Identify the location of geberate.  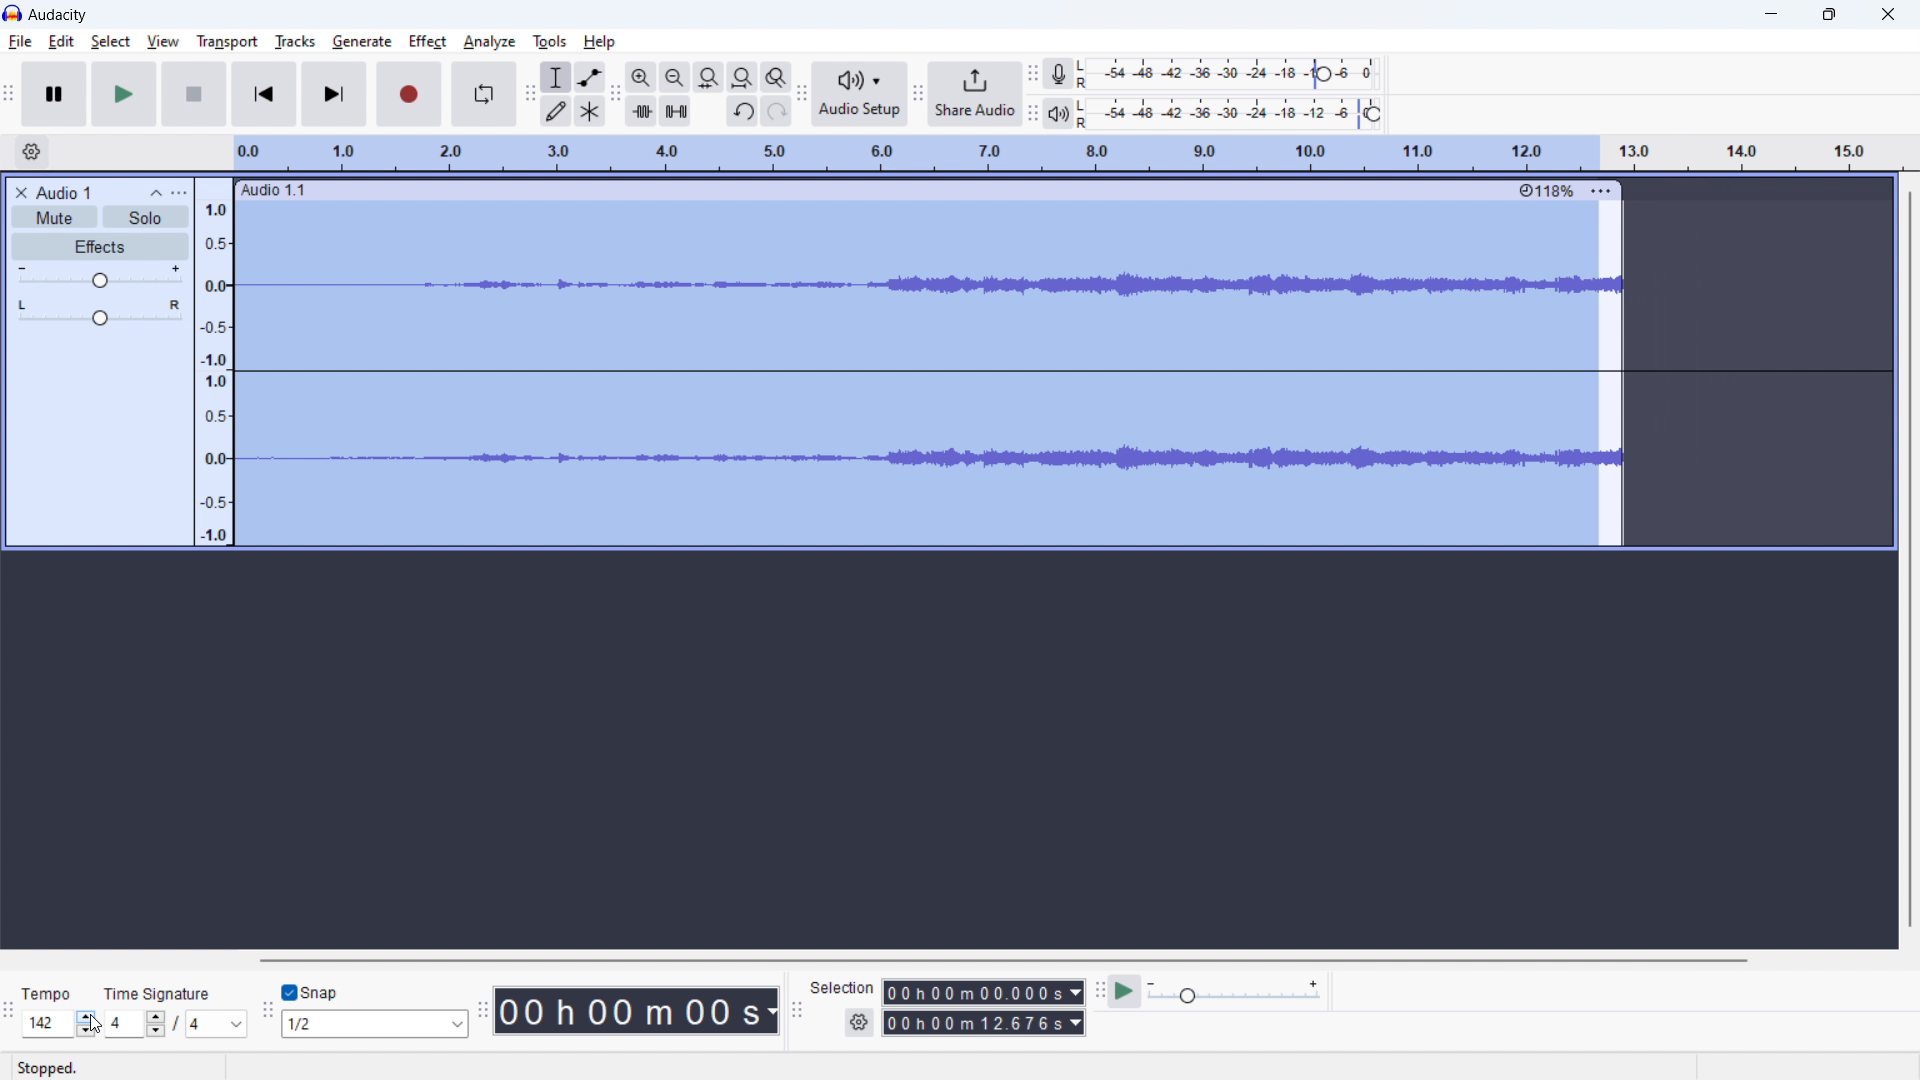
(361, 42).